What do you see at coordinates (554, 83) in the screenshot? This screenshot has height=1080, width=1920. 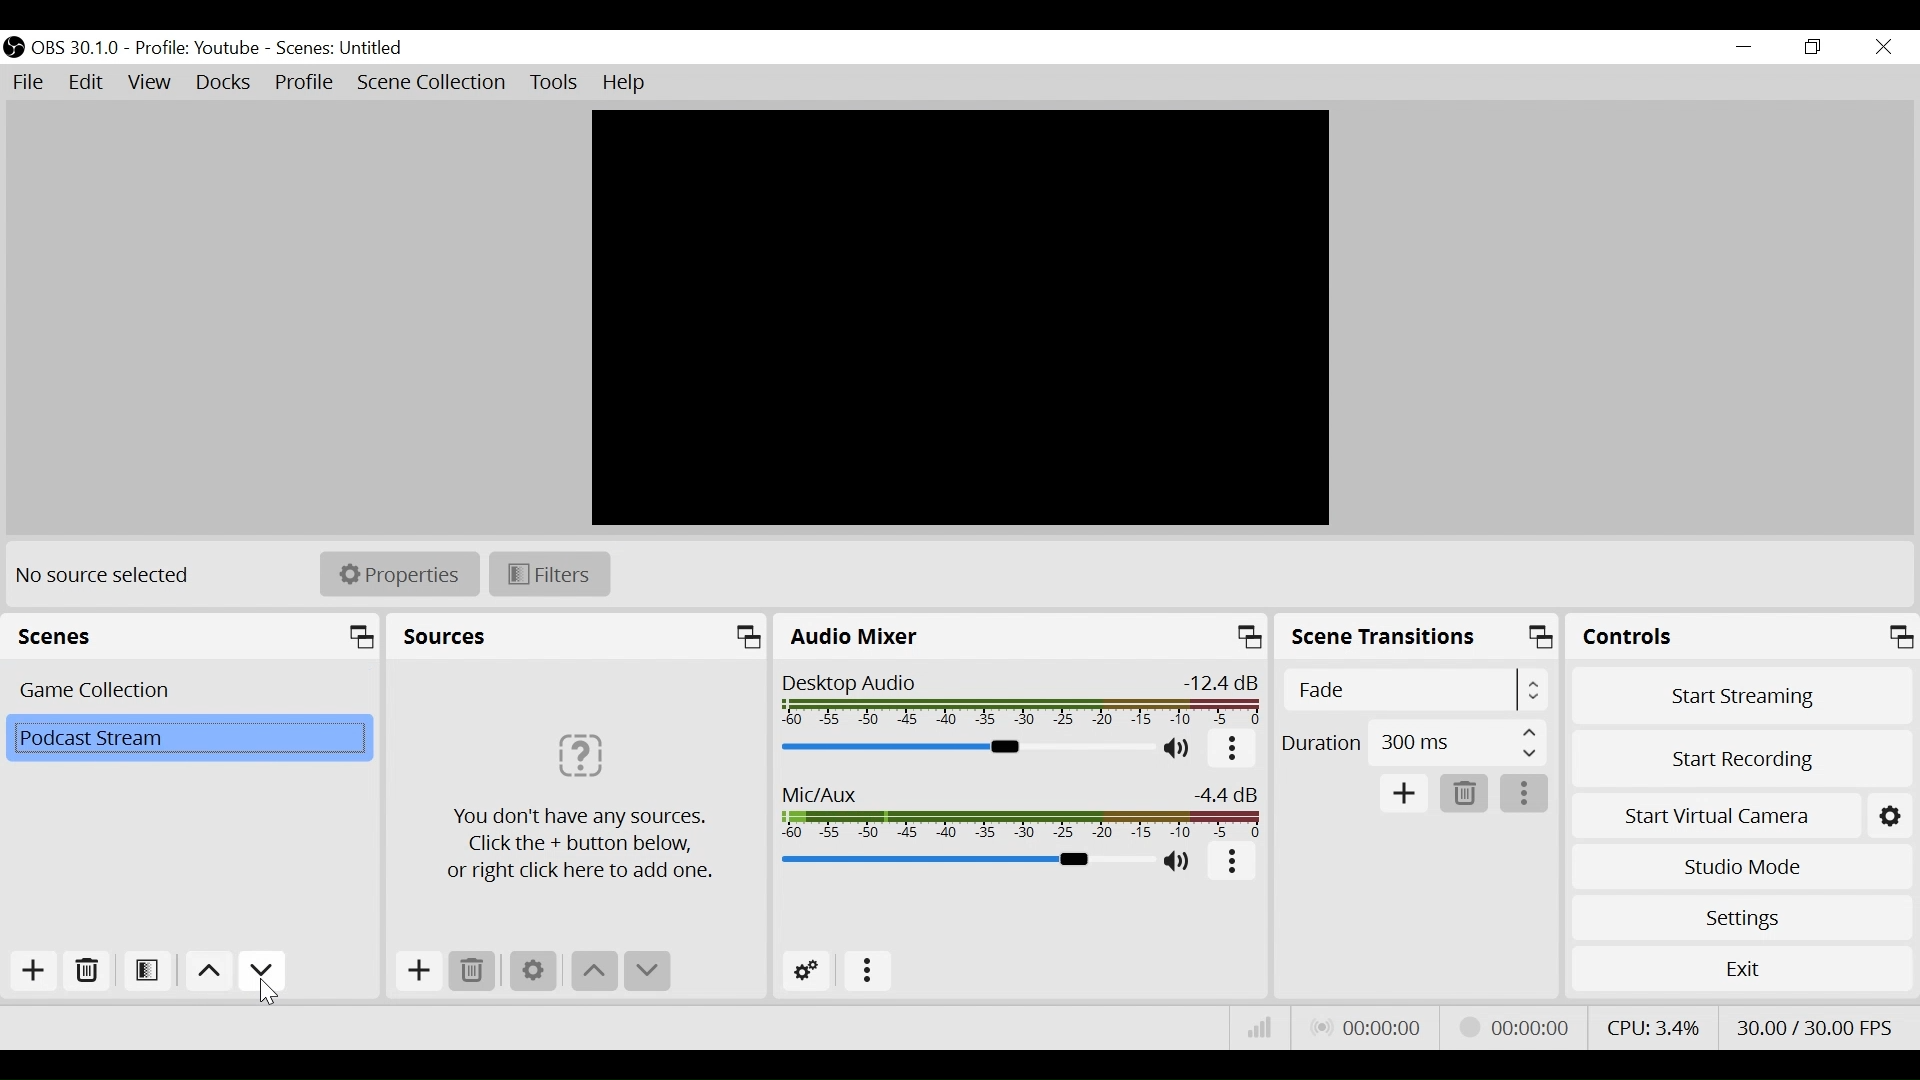 I see `Tools` at bounding box center [554, 83].